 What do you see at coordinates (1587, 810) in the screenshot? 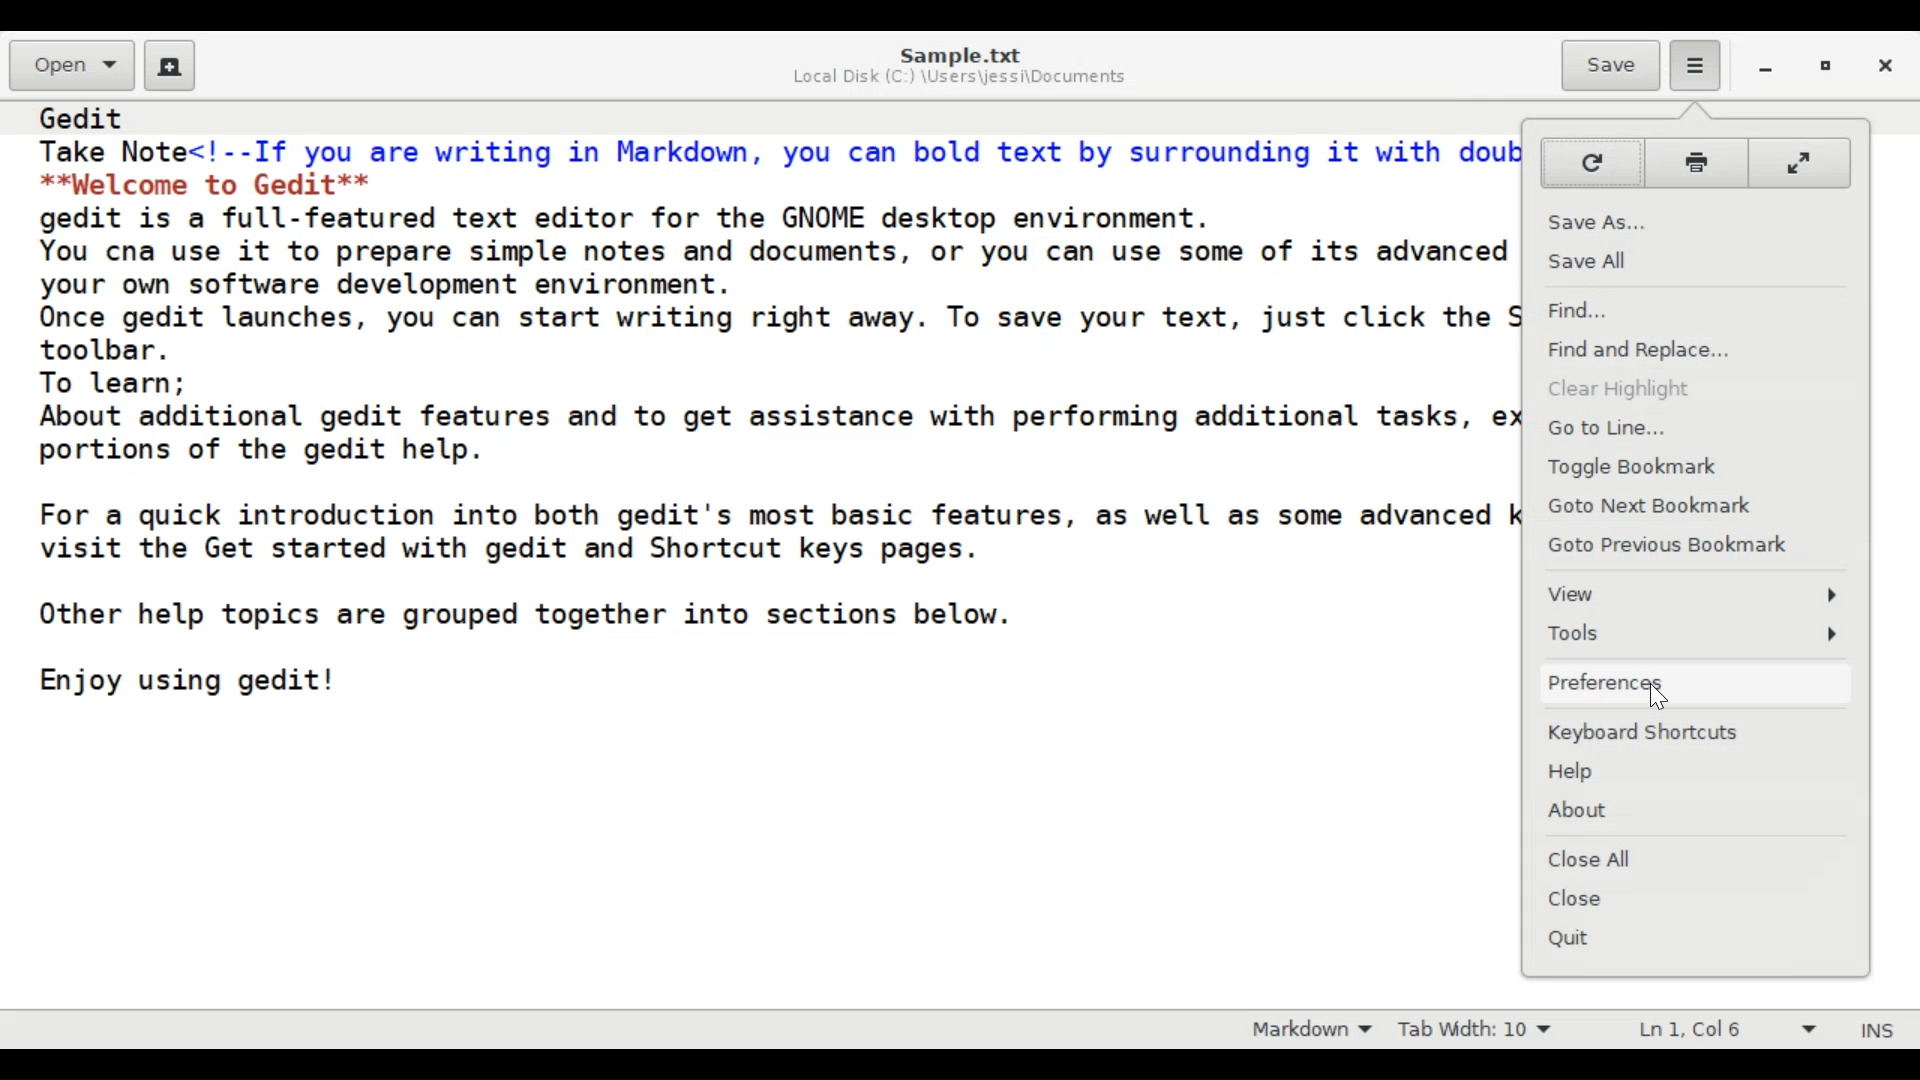
I see `About` at bounding box center [1587, 810].